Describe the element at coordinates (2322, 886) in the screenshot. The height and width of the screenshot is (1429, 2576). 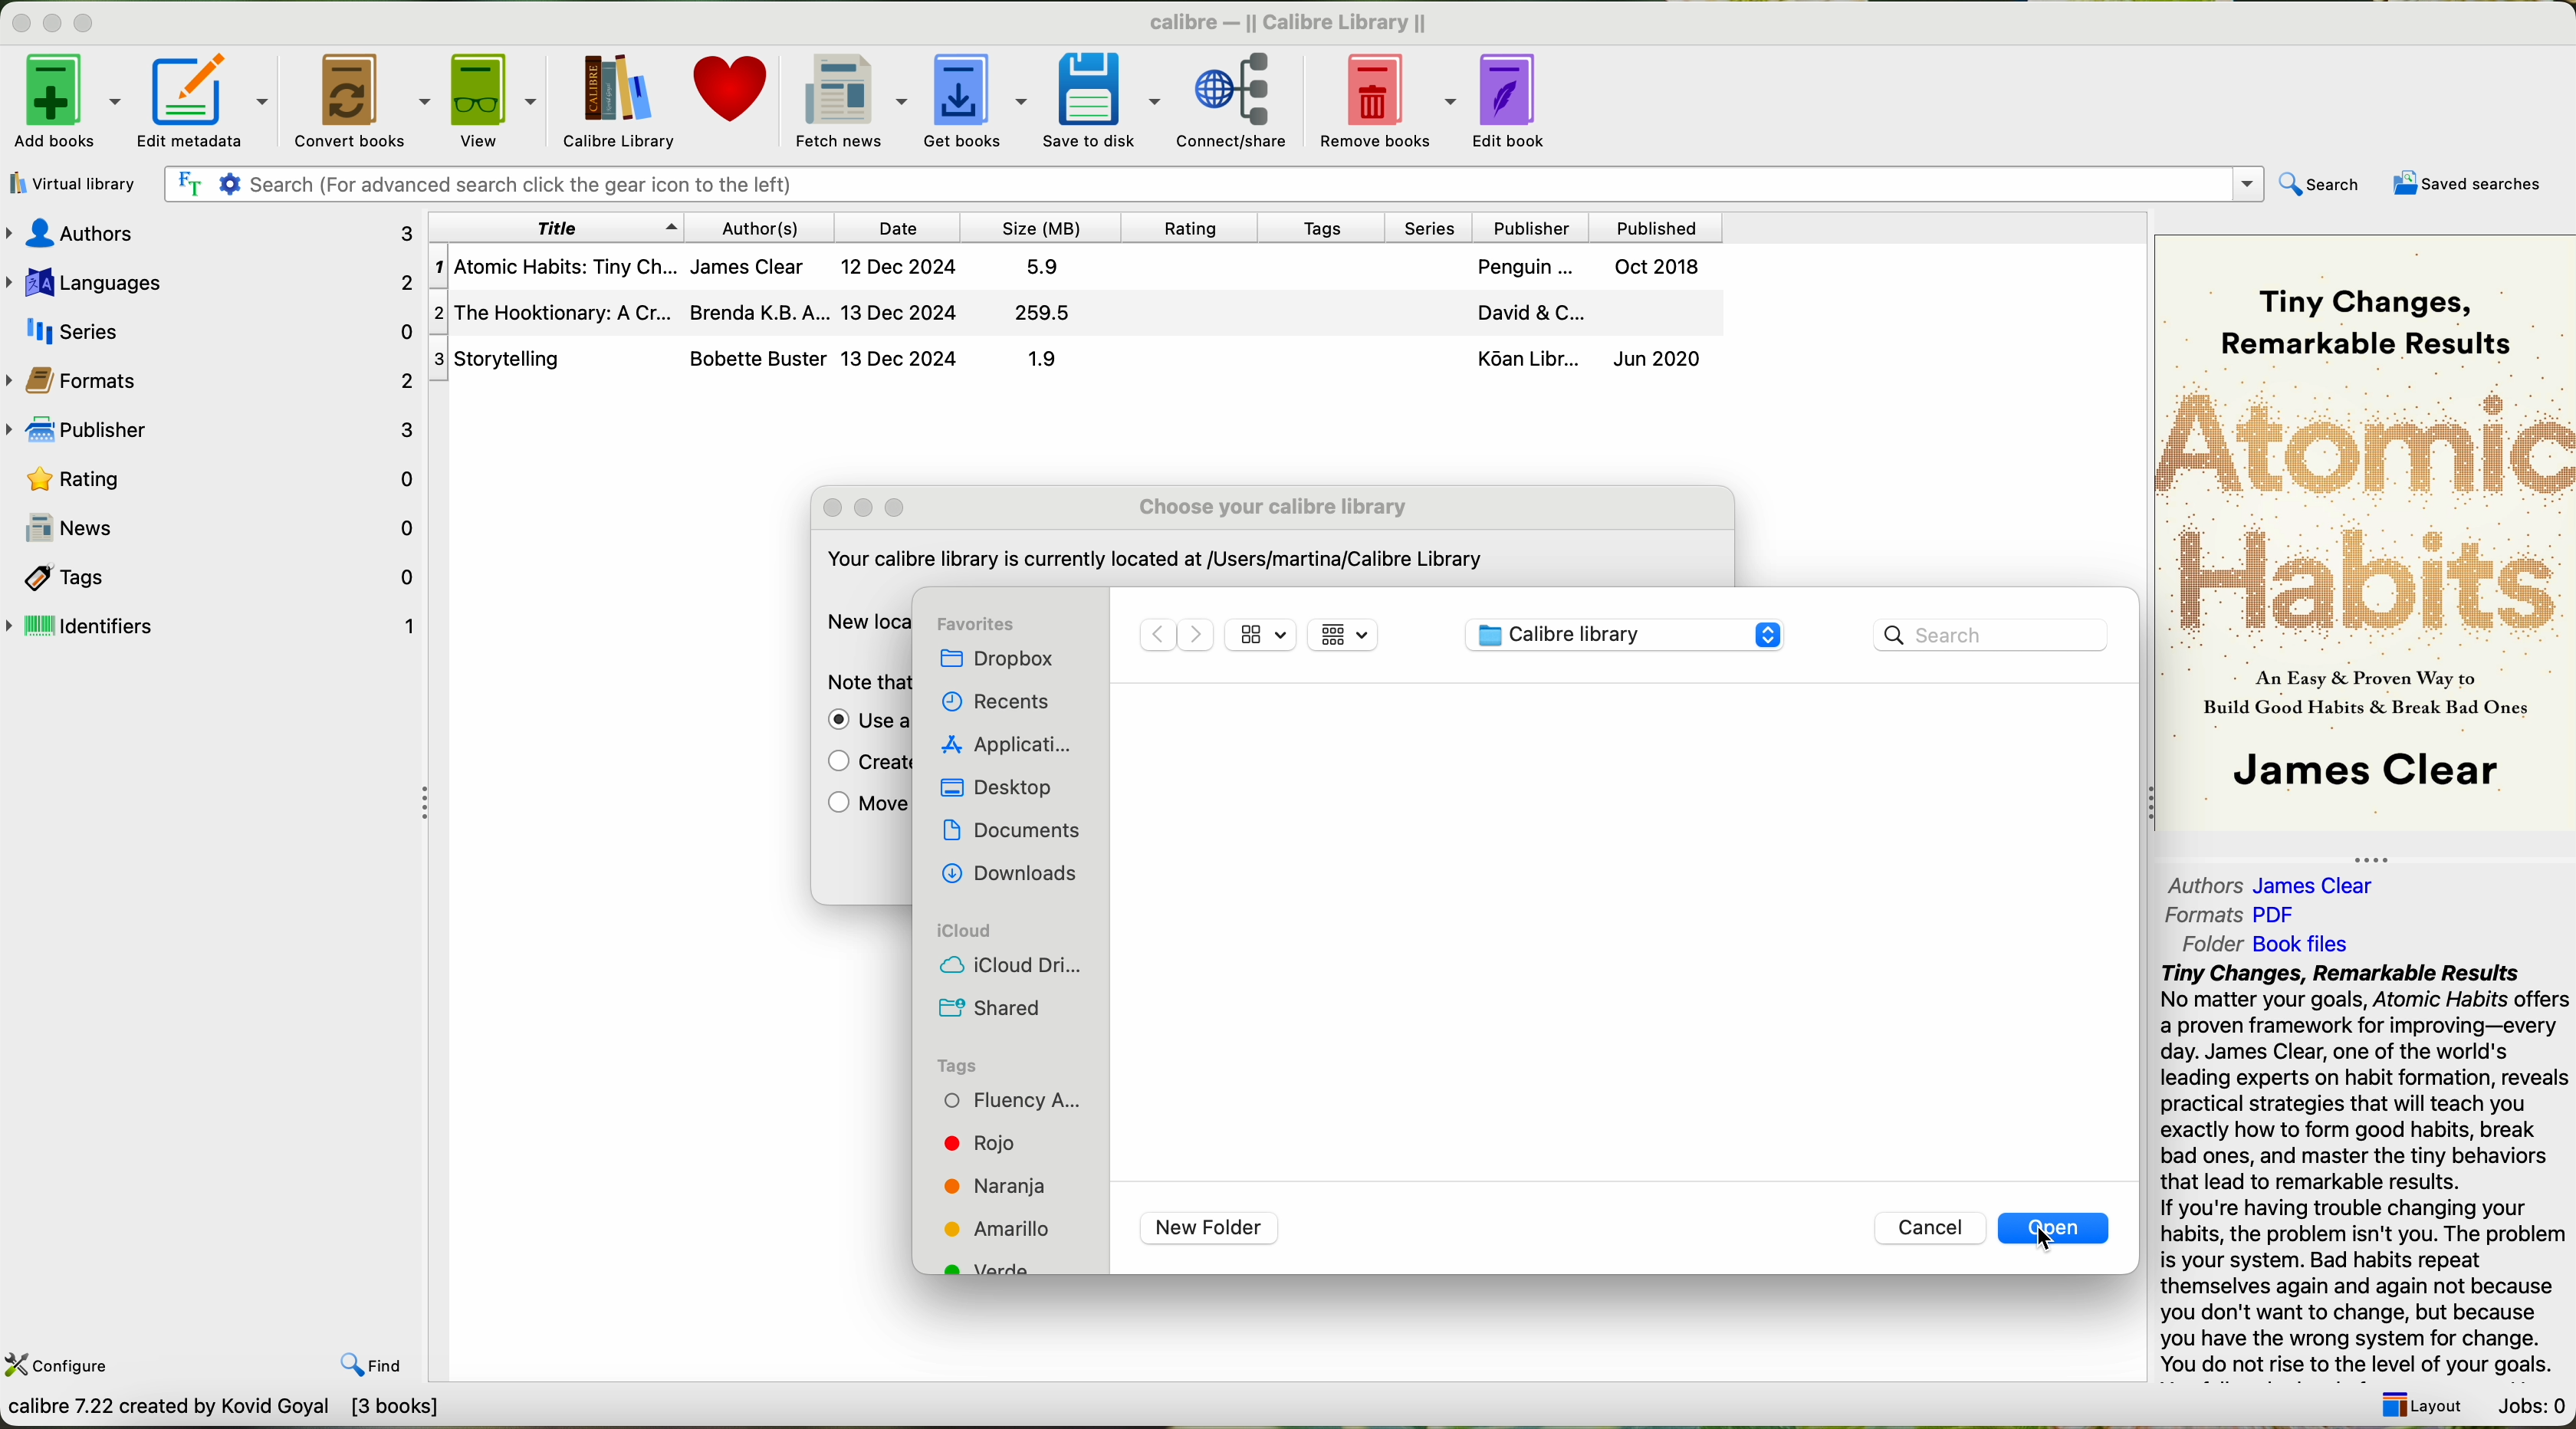
I see `James Clear` at that location.